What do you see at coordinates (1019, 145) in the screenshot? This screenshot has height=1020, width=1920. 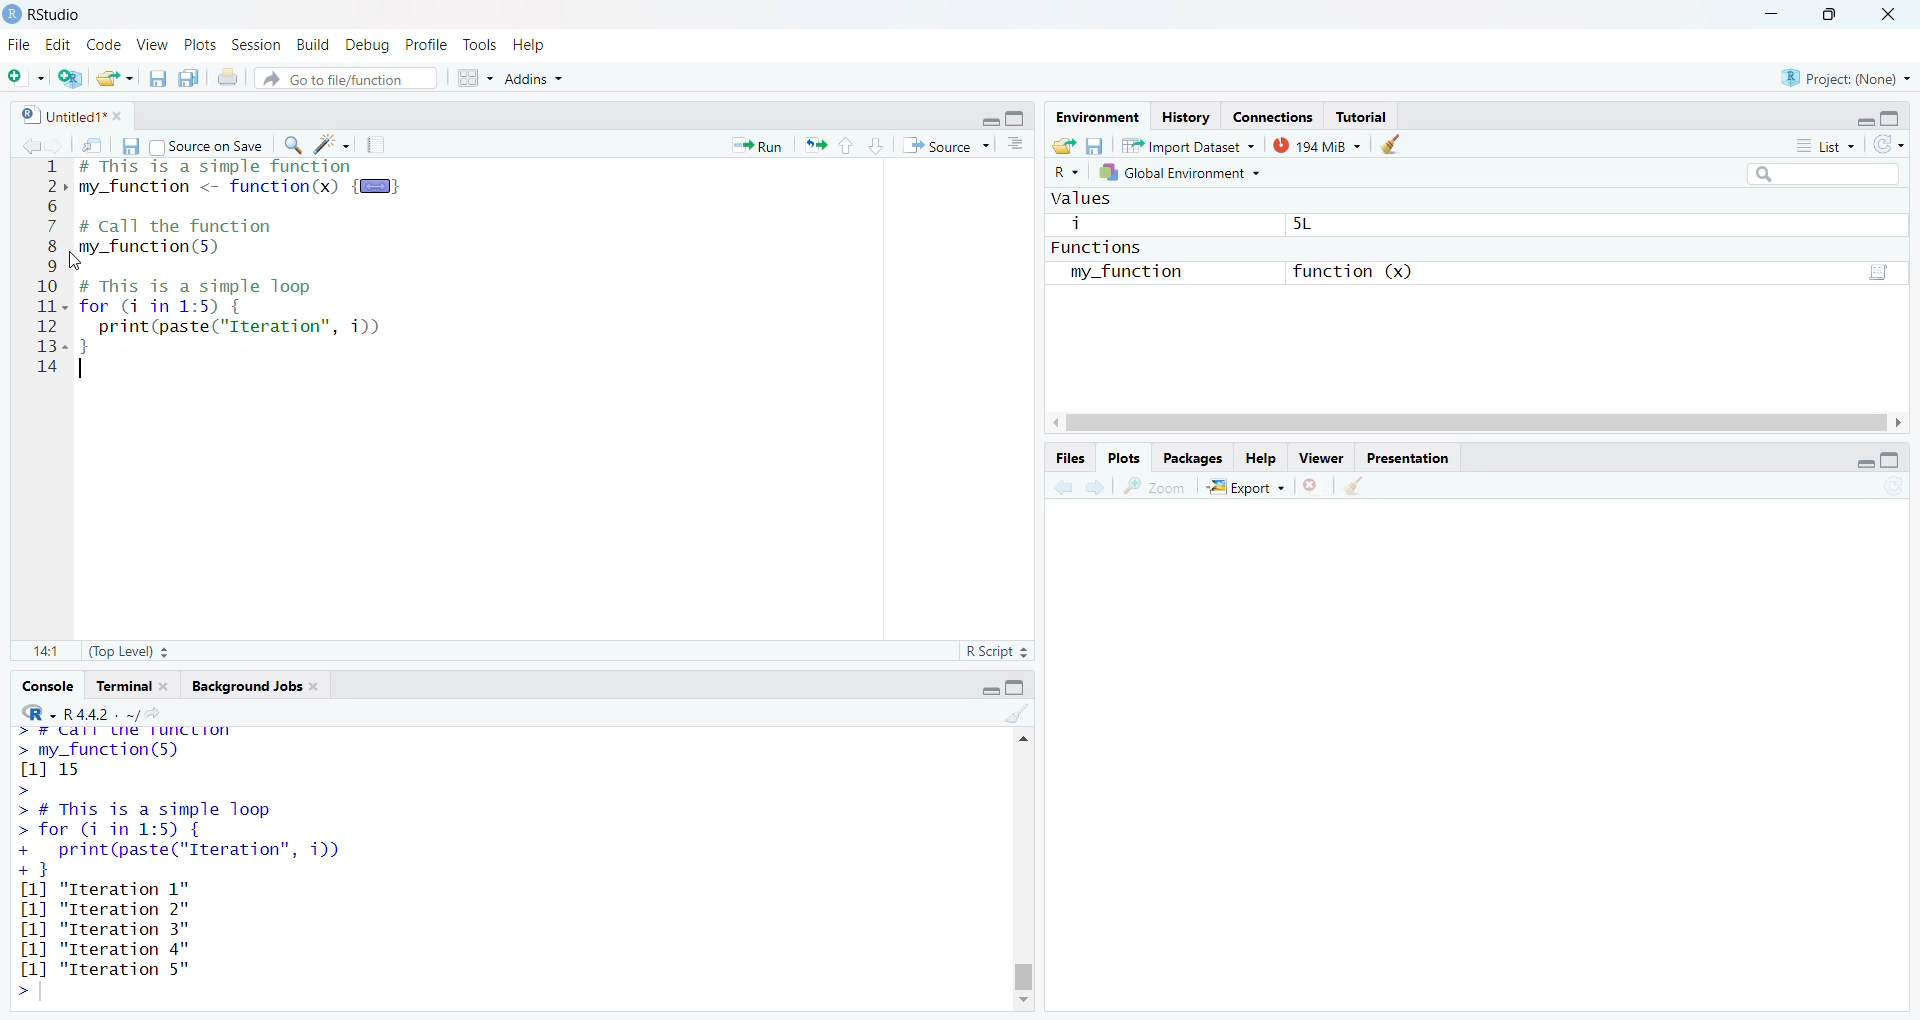 I see `show document outline` at bounding box center [1019, 145].